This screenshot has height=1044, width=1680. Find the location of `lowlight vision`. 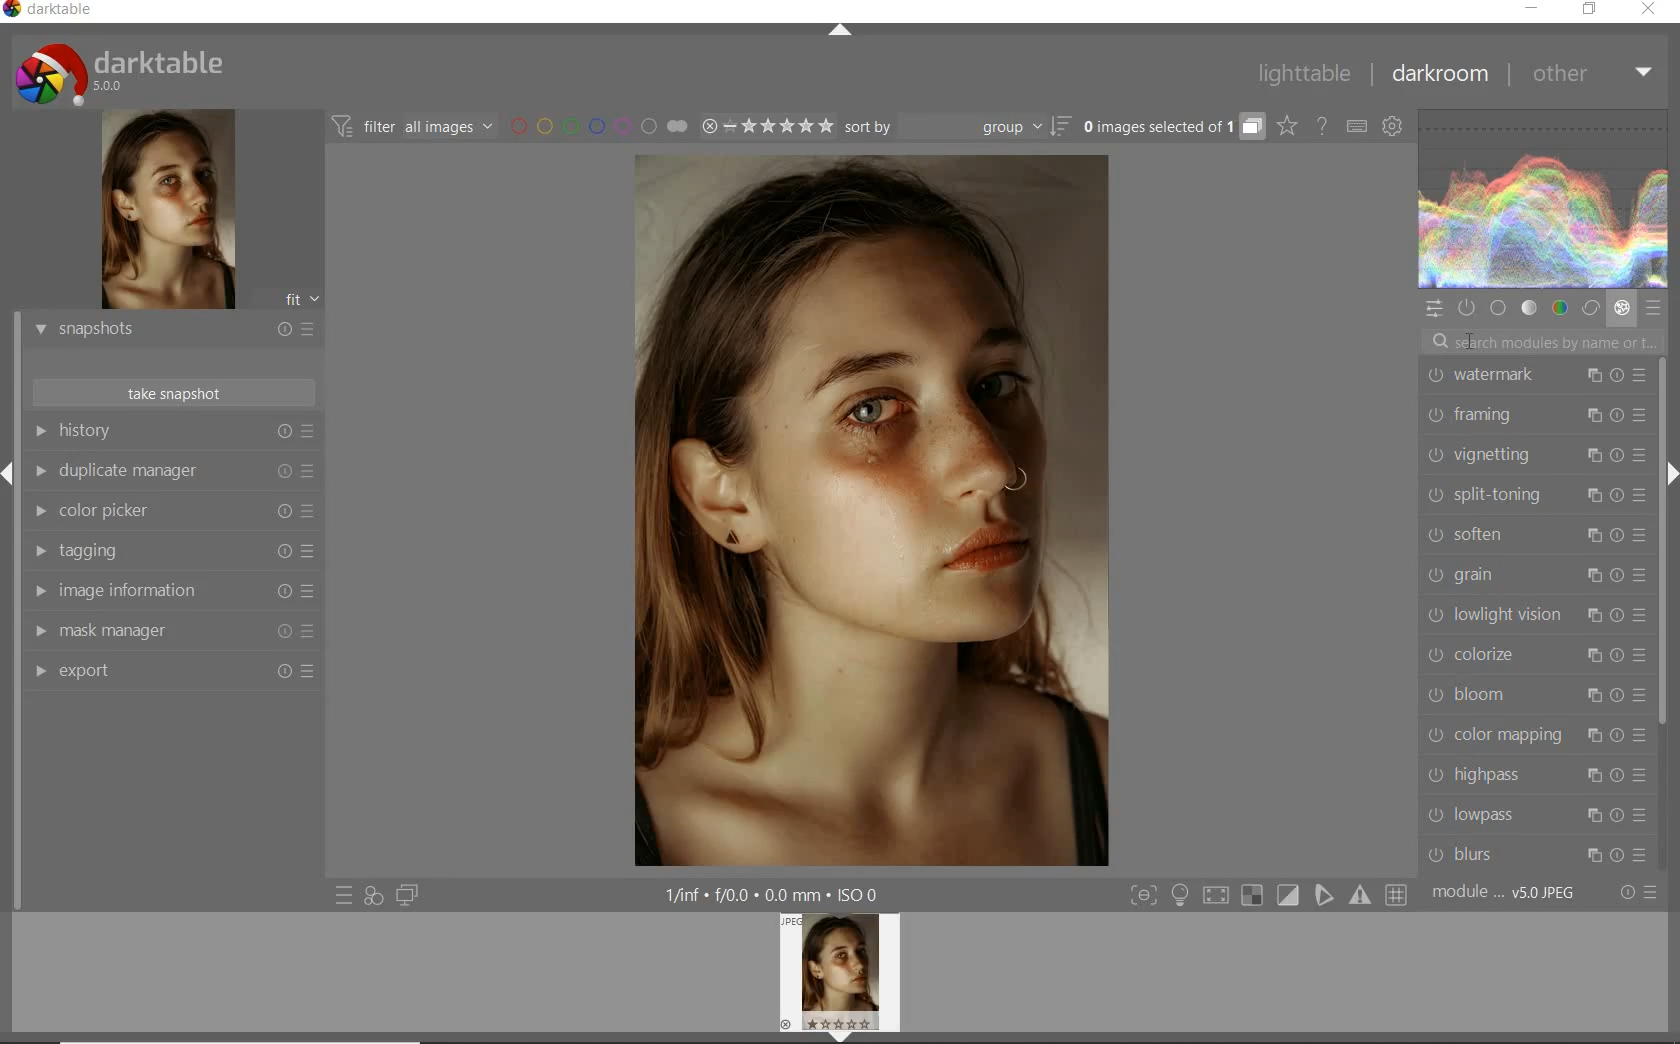

lowlight vision is located at coordinates (1533, 614).